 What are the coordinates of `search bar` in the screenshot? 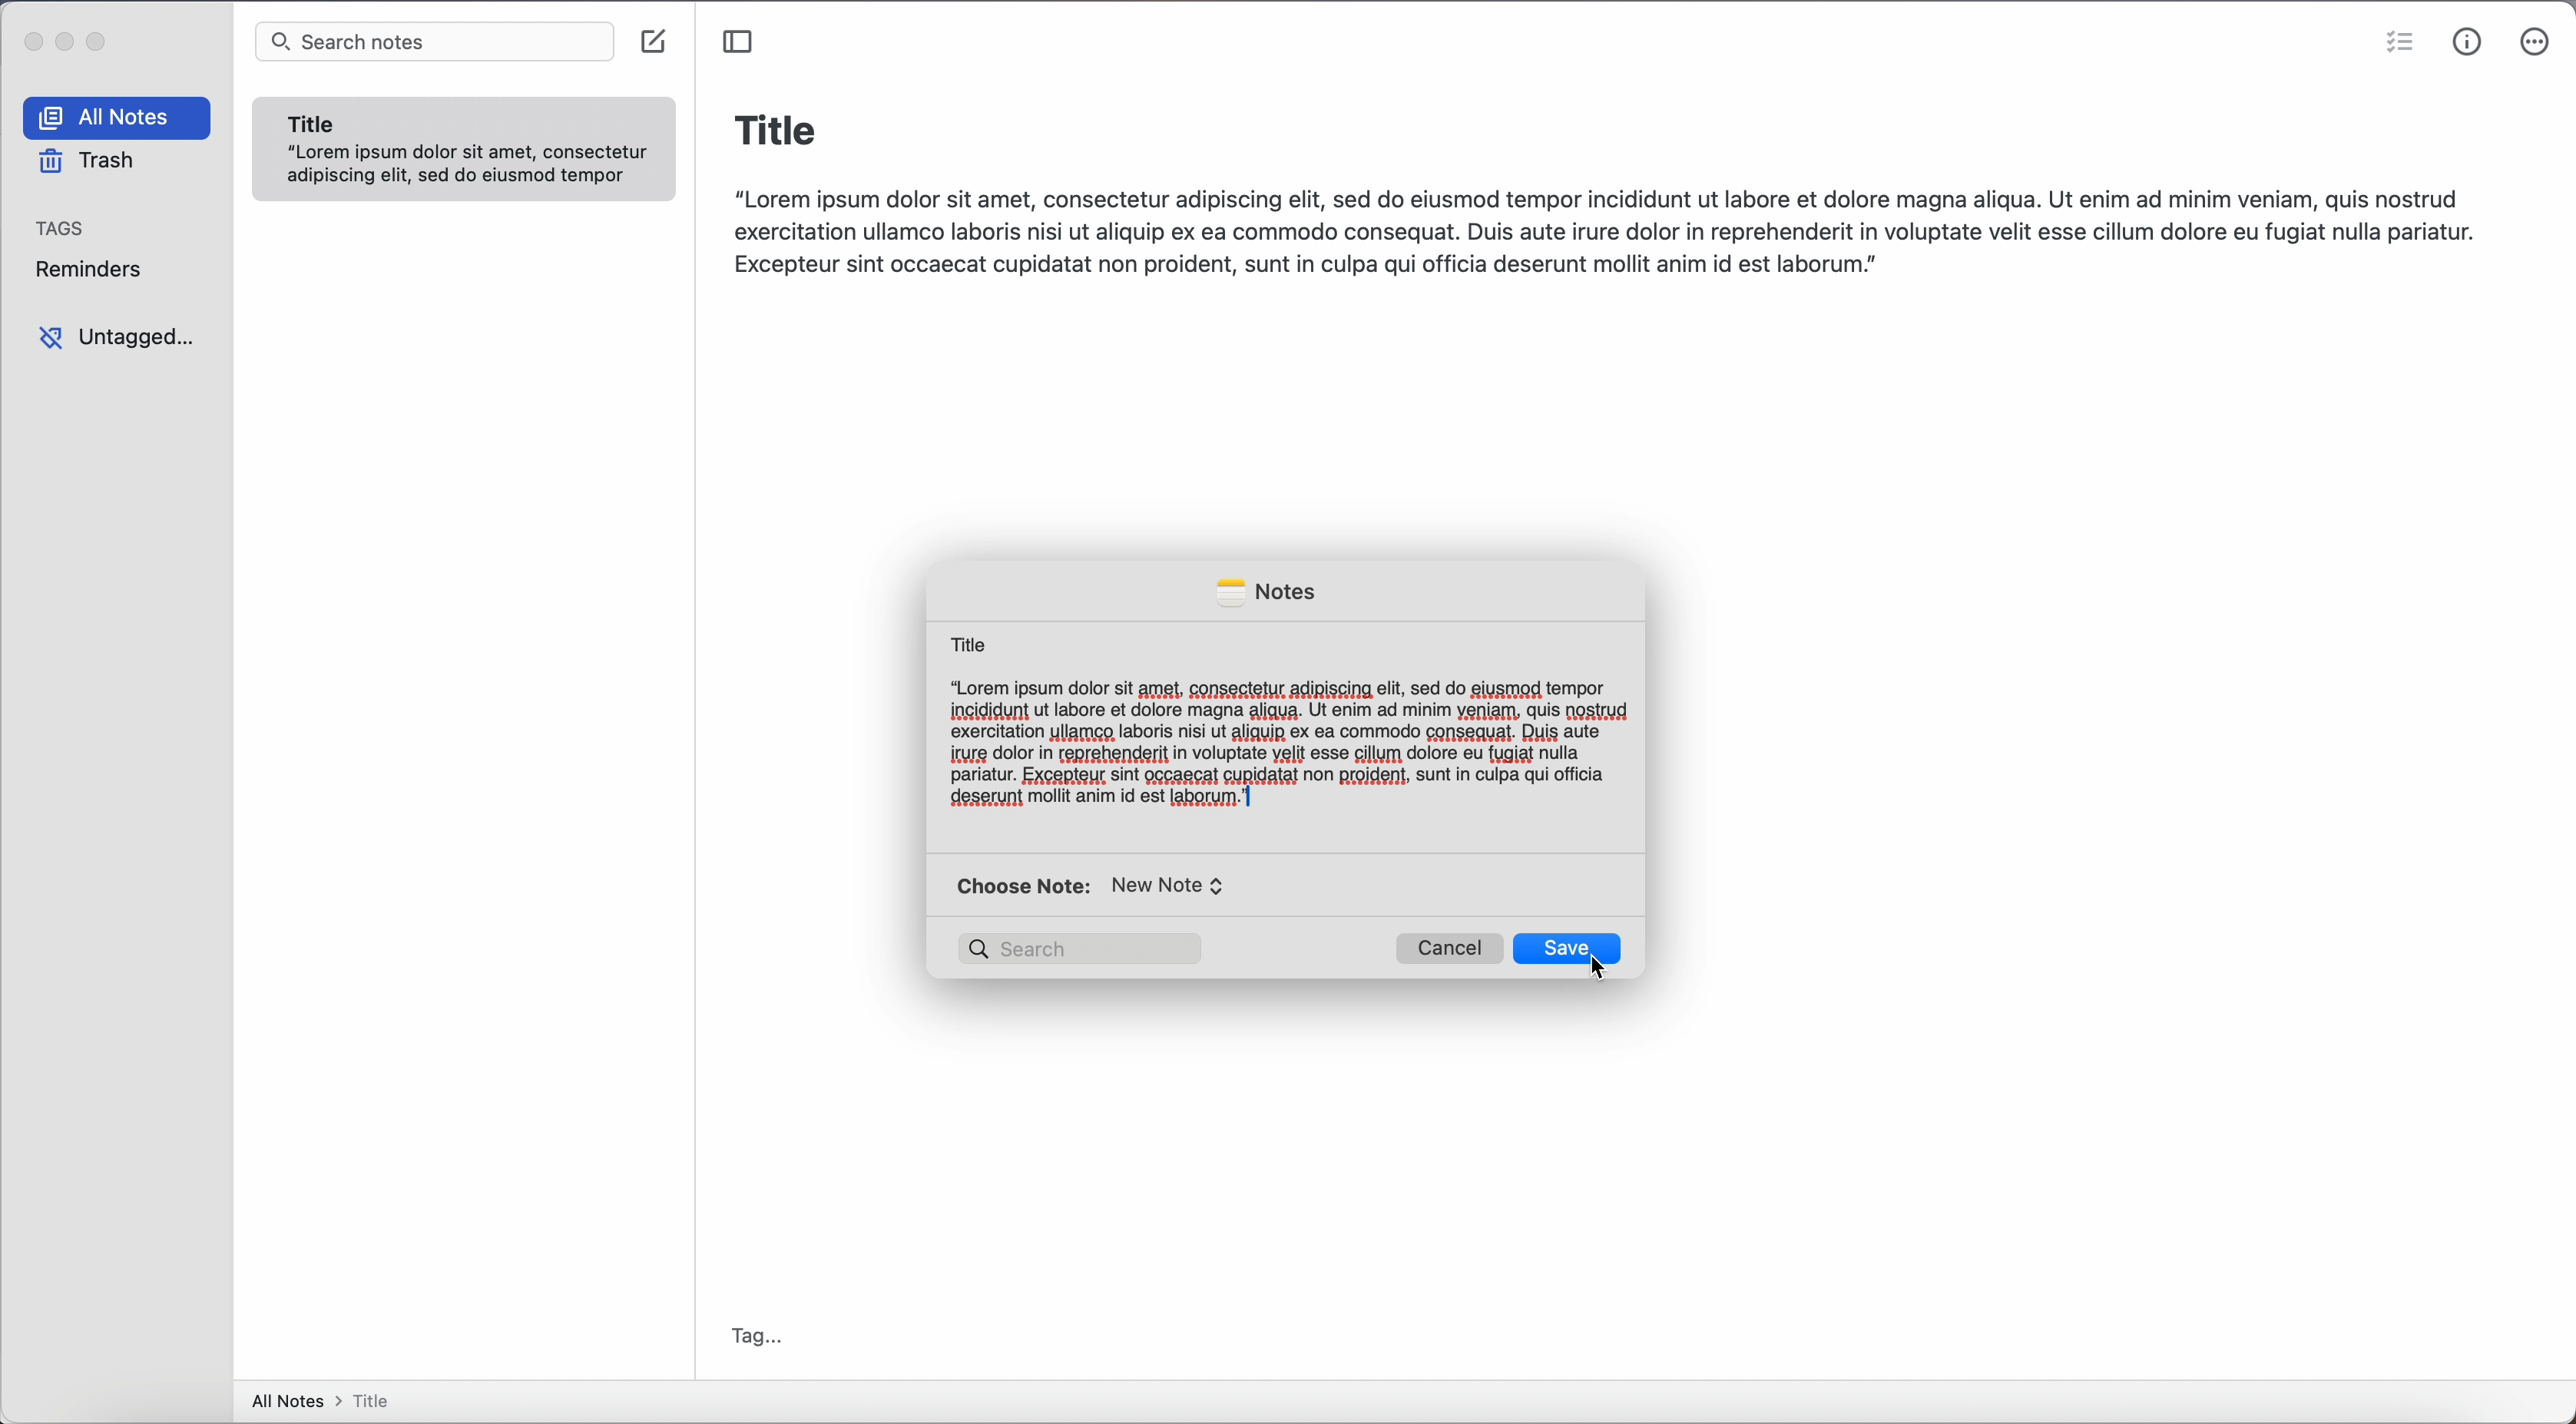 It's located at (1083, 949).